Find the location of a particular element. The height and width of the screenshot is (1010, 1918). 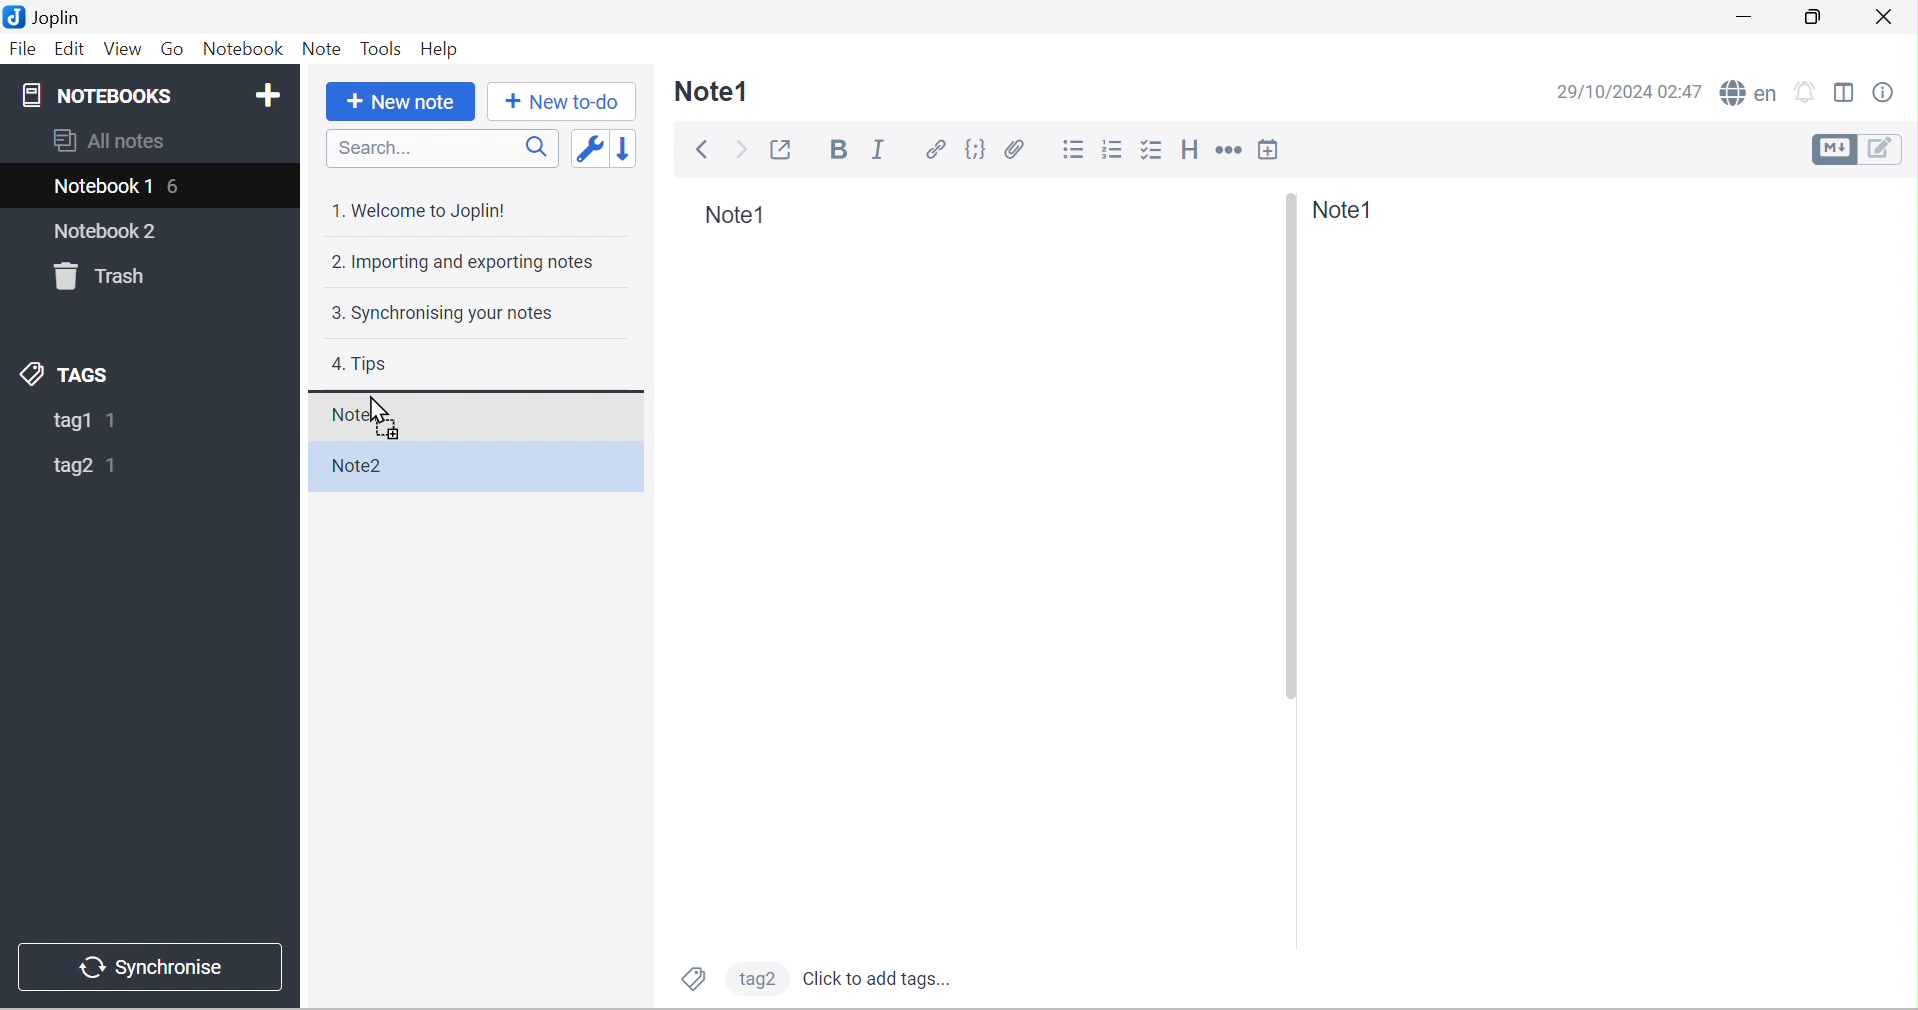

Cursor is located at coordinates (376, 413).